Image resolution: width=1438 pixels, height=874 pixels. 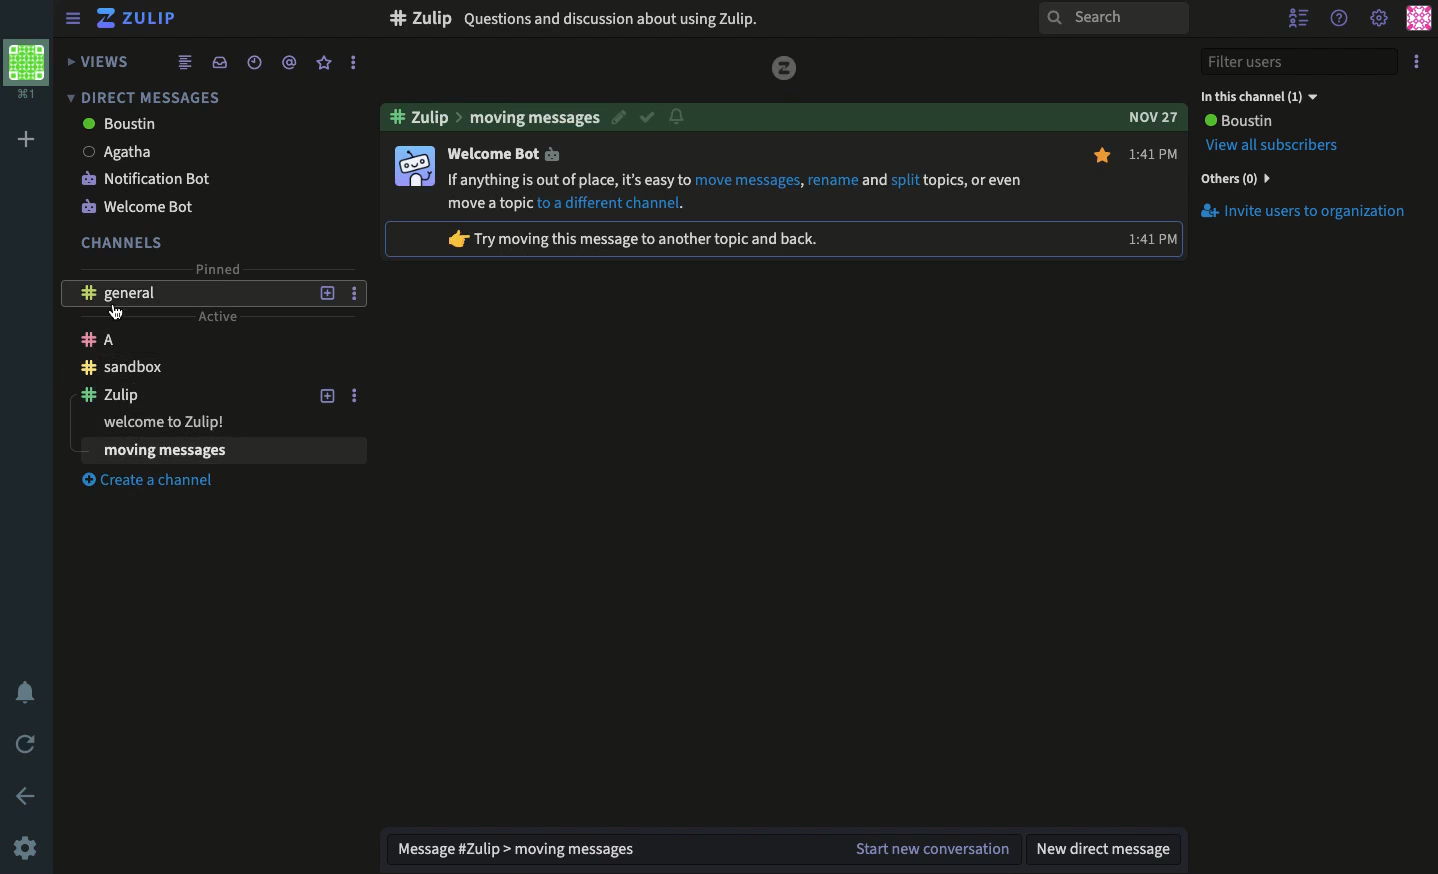 What do you see at coordinates (1107, 848) in the screenshot?
I see `New DM` at bounding box center [1107, 848].